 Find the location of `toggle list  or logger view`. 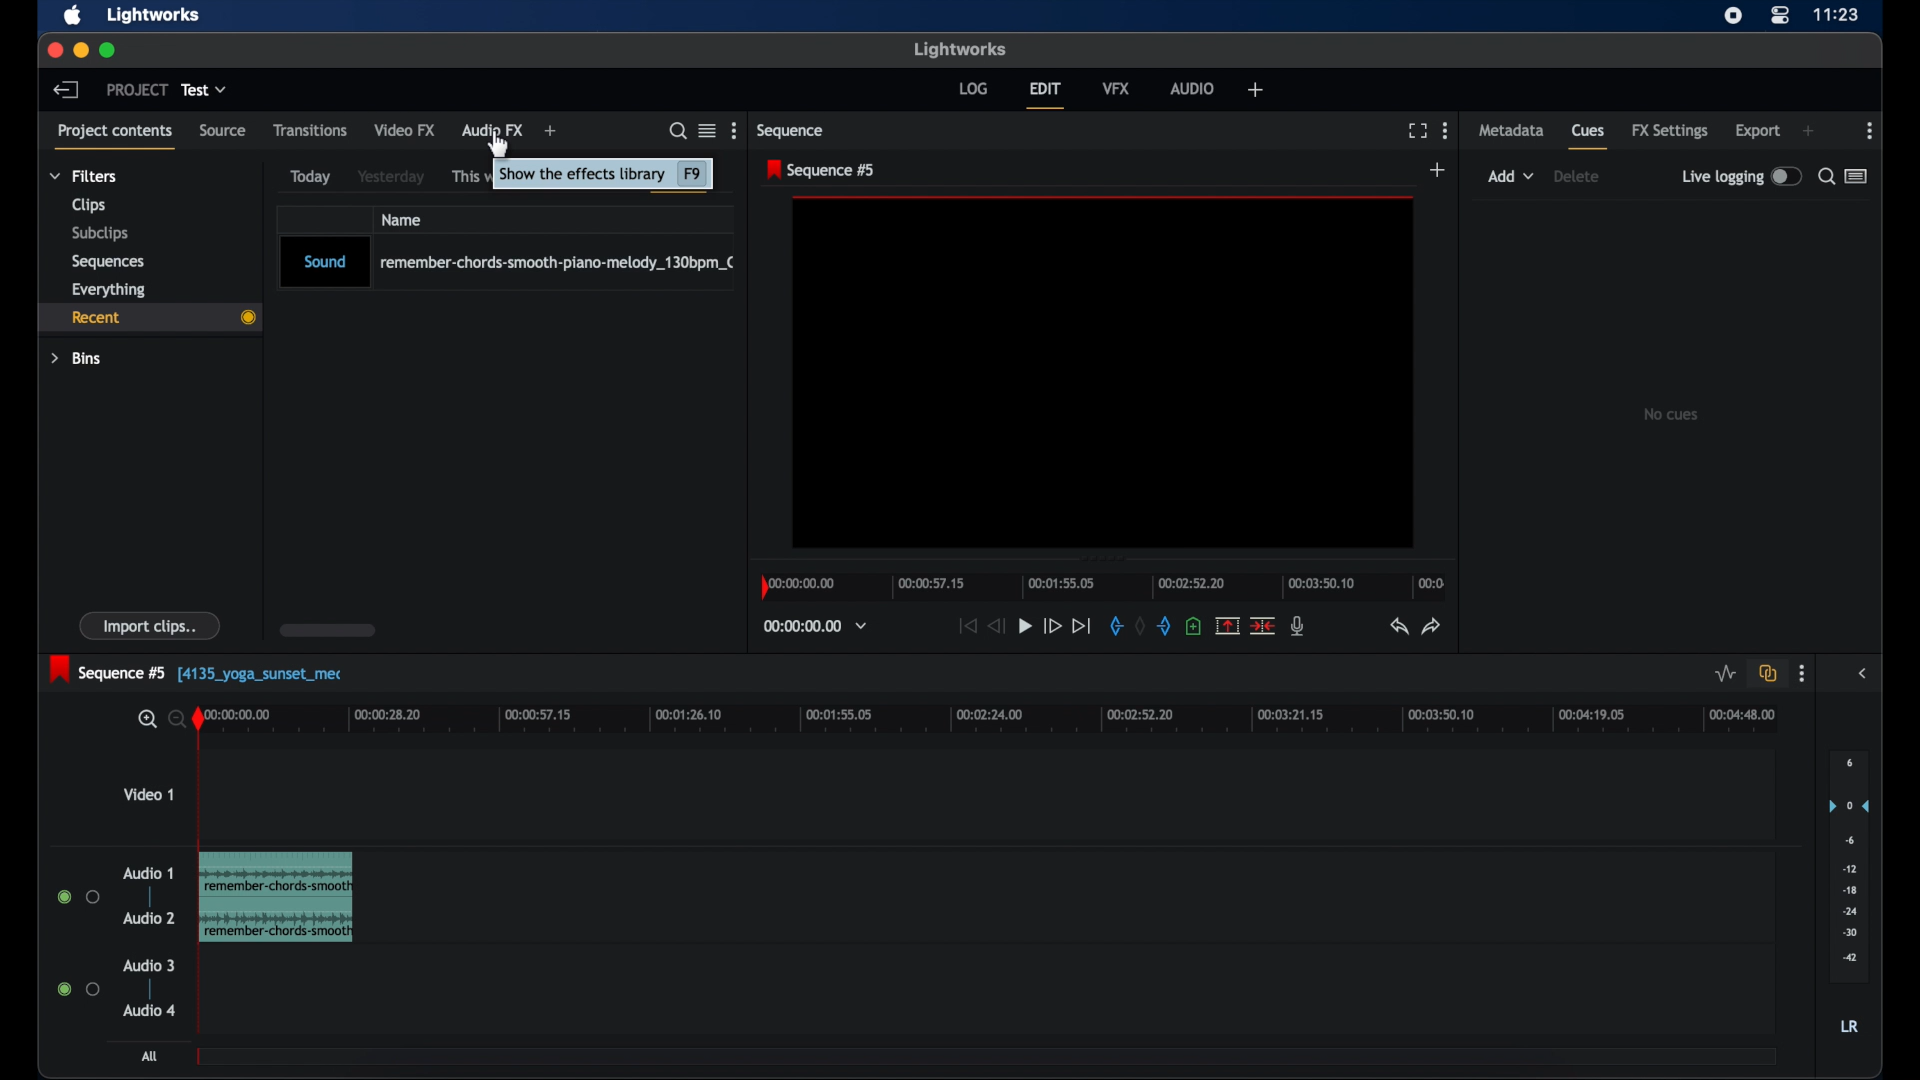

toggle list  or logger view is located at coordinates (1856, 176).